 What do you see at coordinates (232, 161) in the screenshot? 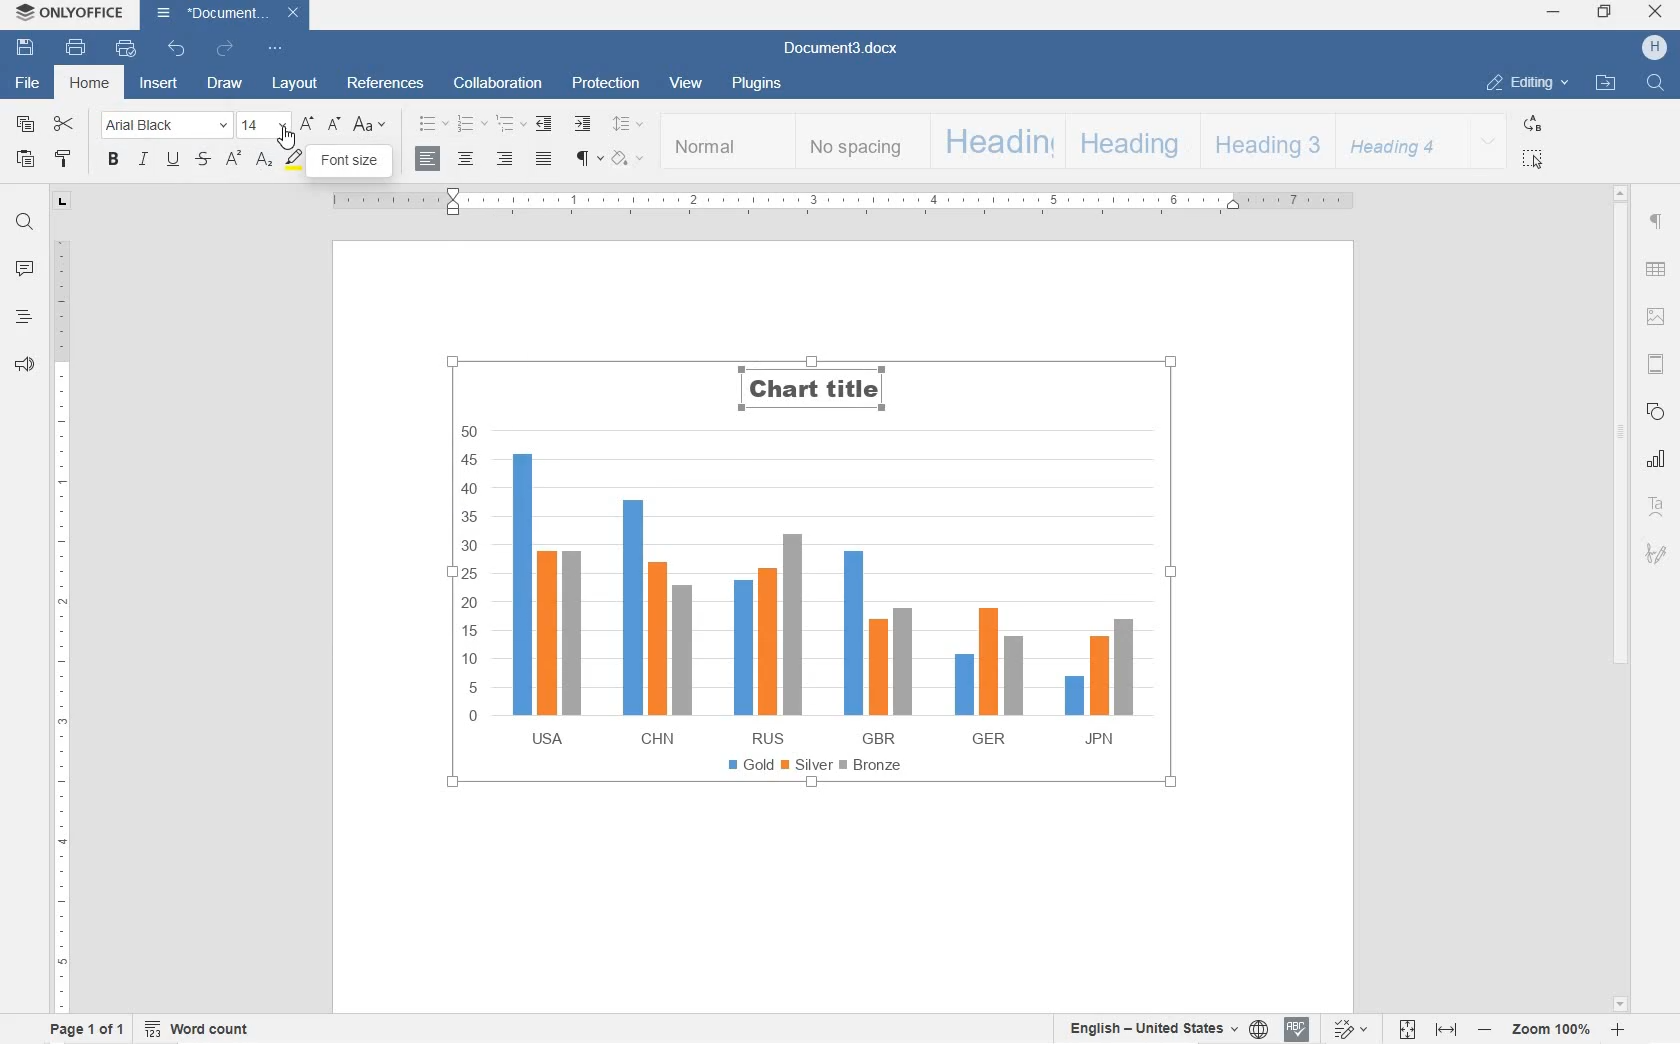
I see `SUPERSCRIPT` at bounding box center [232, 161].